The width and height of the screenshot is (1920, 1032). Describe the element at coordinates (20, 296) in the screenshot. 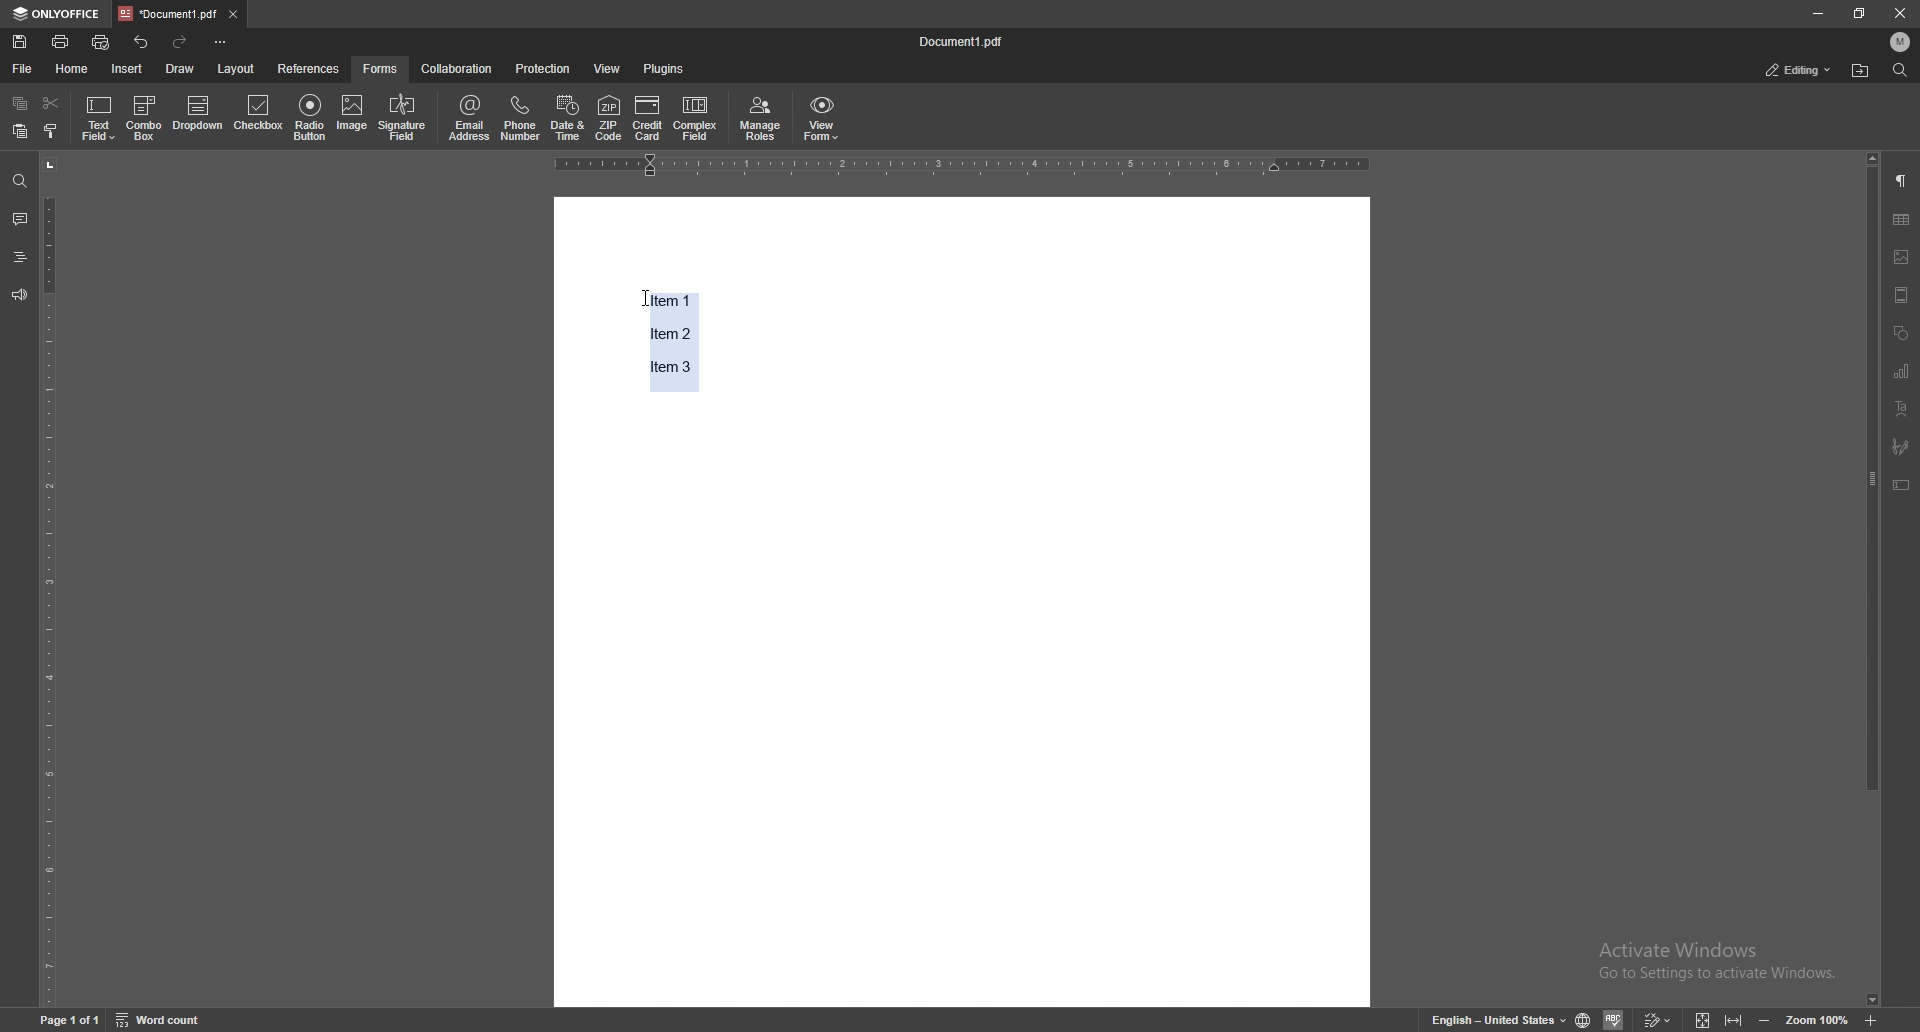

I see `feedback` at that location.